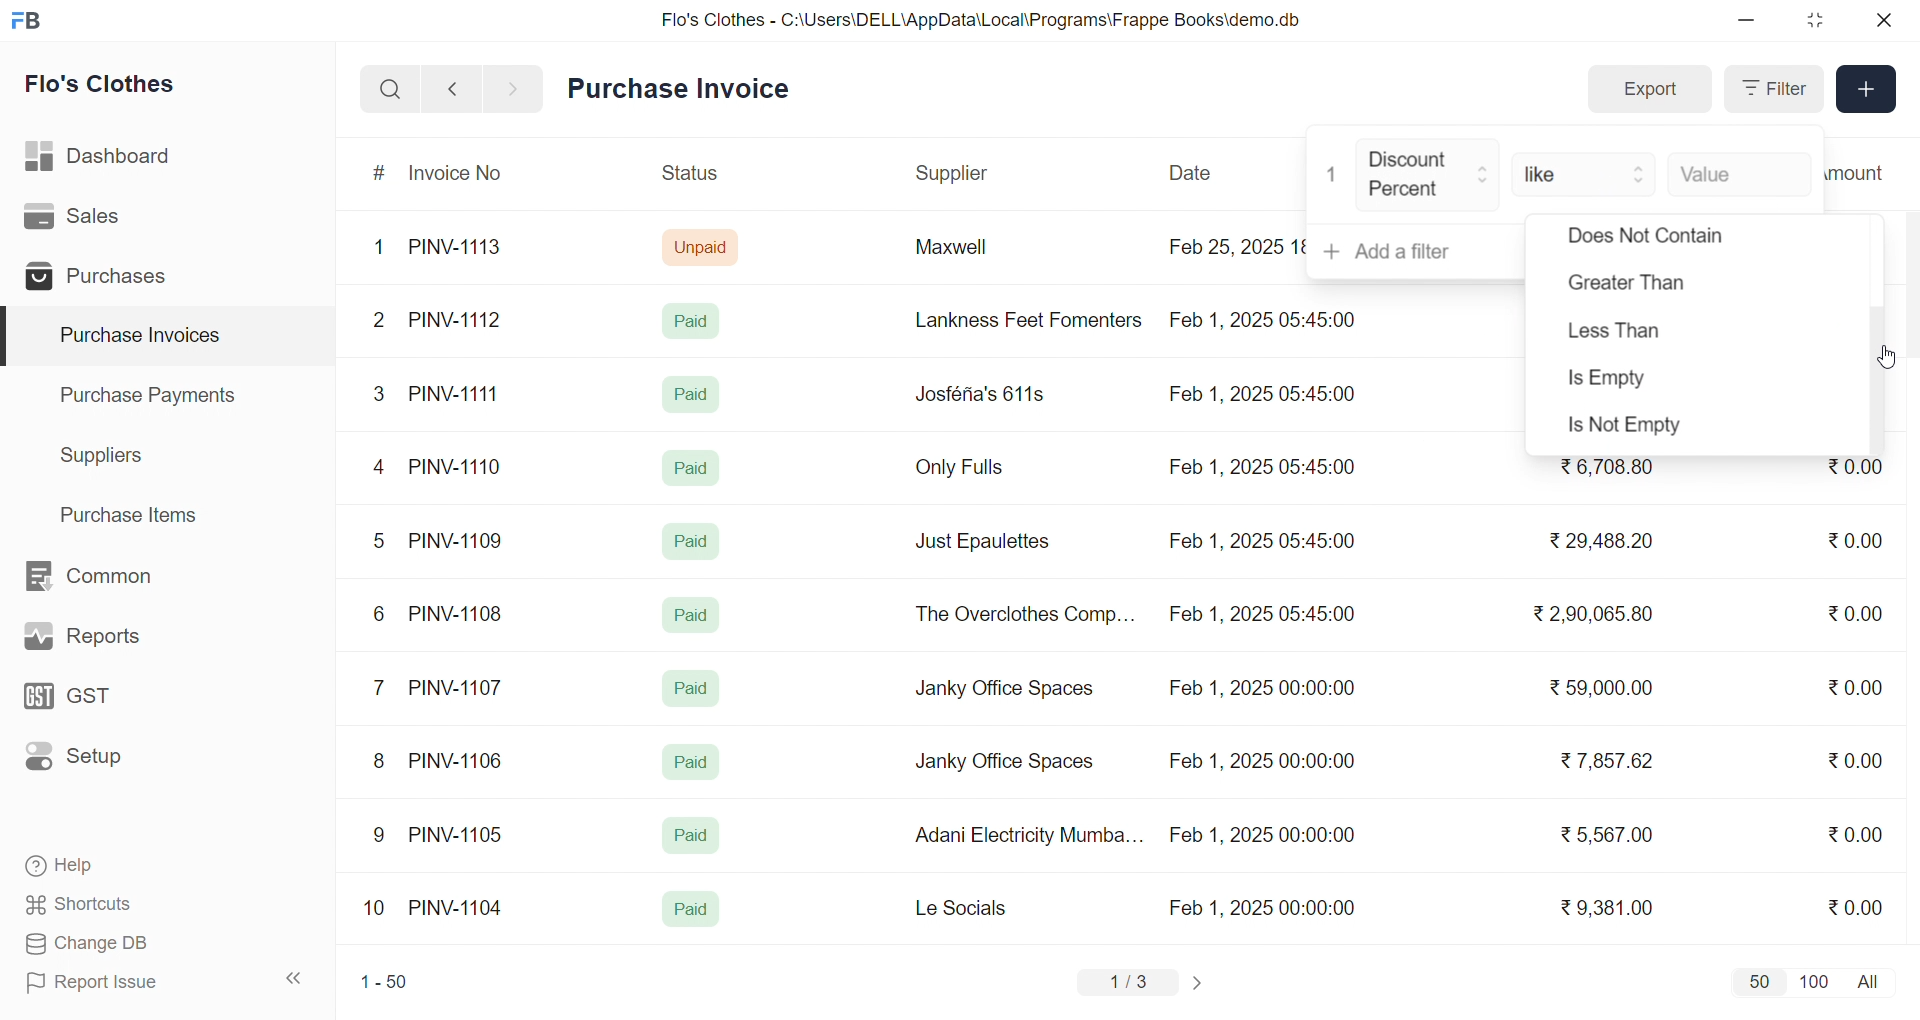  What do you see at coordinates (1738, 172) in the screenshot?
I see `Value` at bounding box center [1738, 172].